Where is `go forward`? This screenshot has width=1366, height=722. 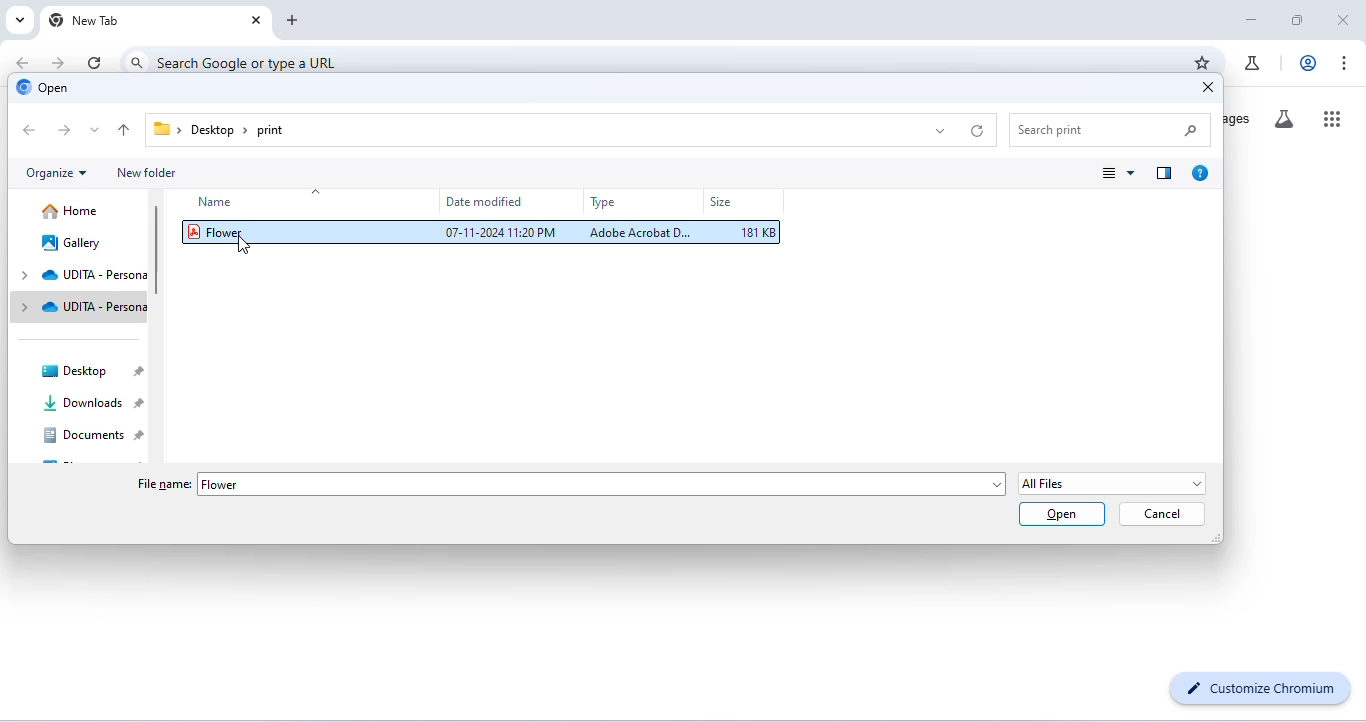
go forward is located at coordinates (60, 62).